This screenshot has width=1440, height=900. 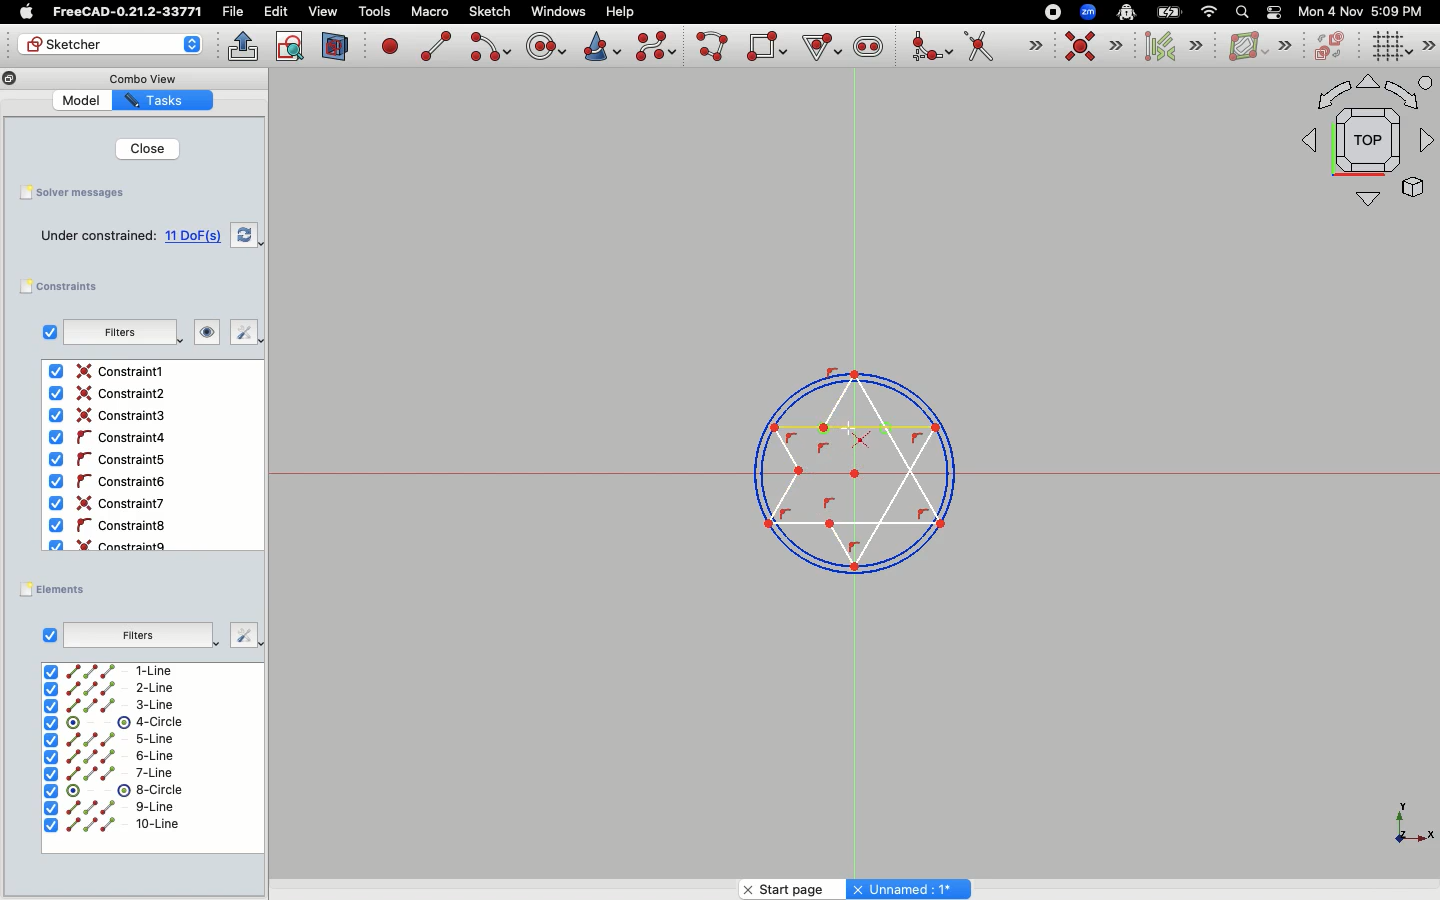 What do you see at coordinates (122, 688) in the screenshot?
I see `2-Line` at bounding box center [122, 688].